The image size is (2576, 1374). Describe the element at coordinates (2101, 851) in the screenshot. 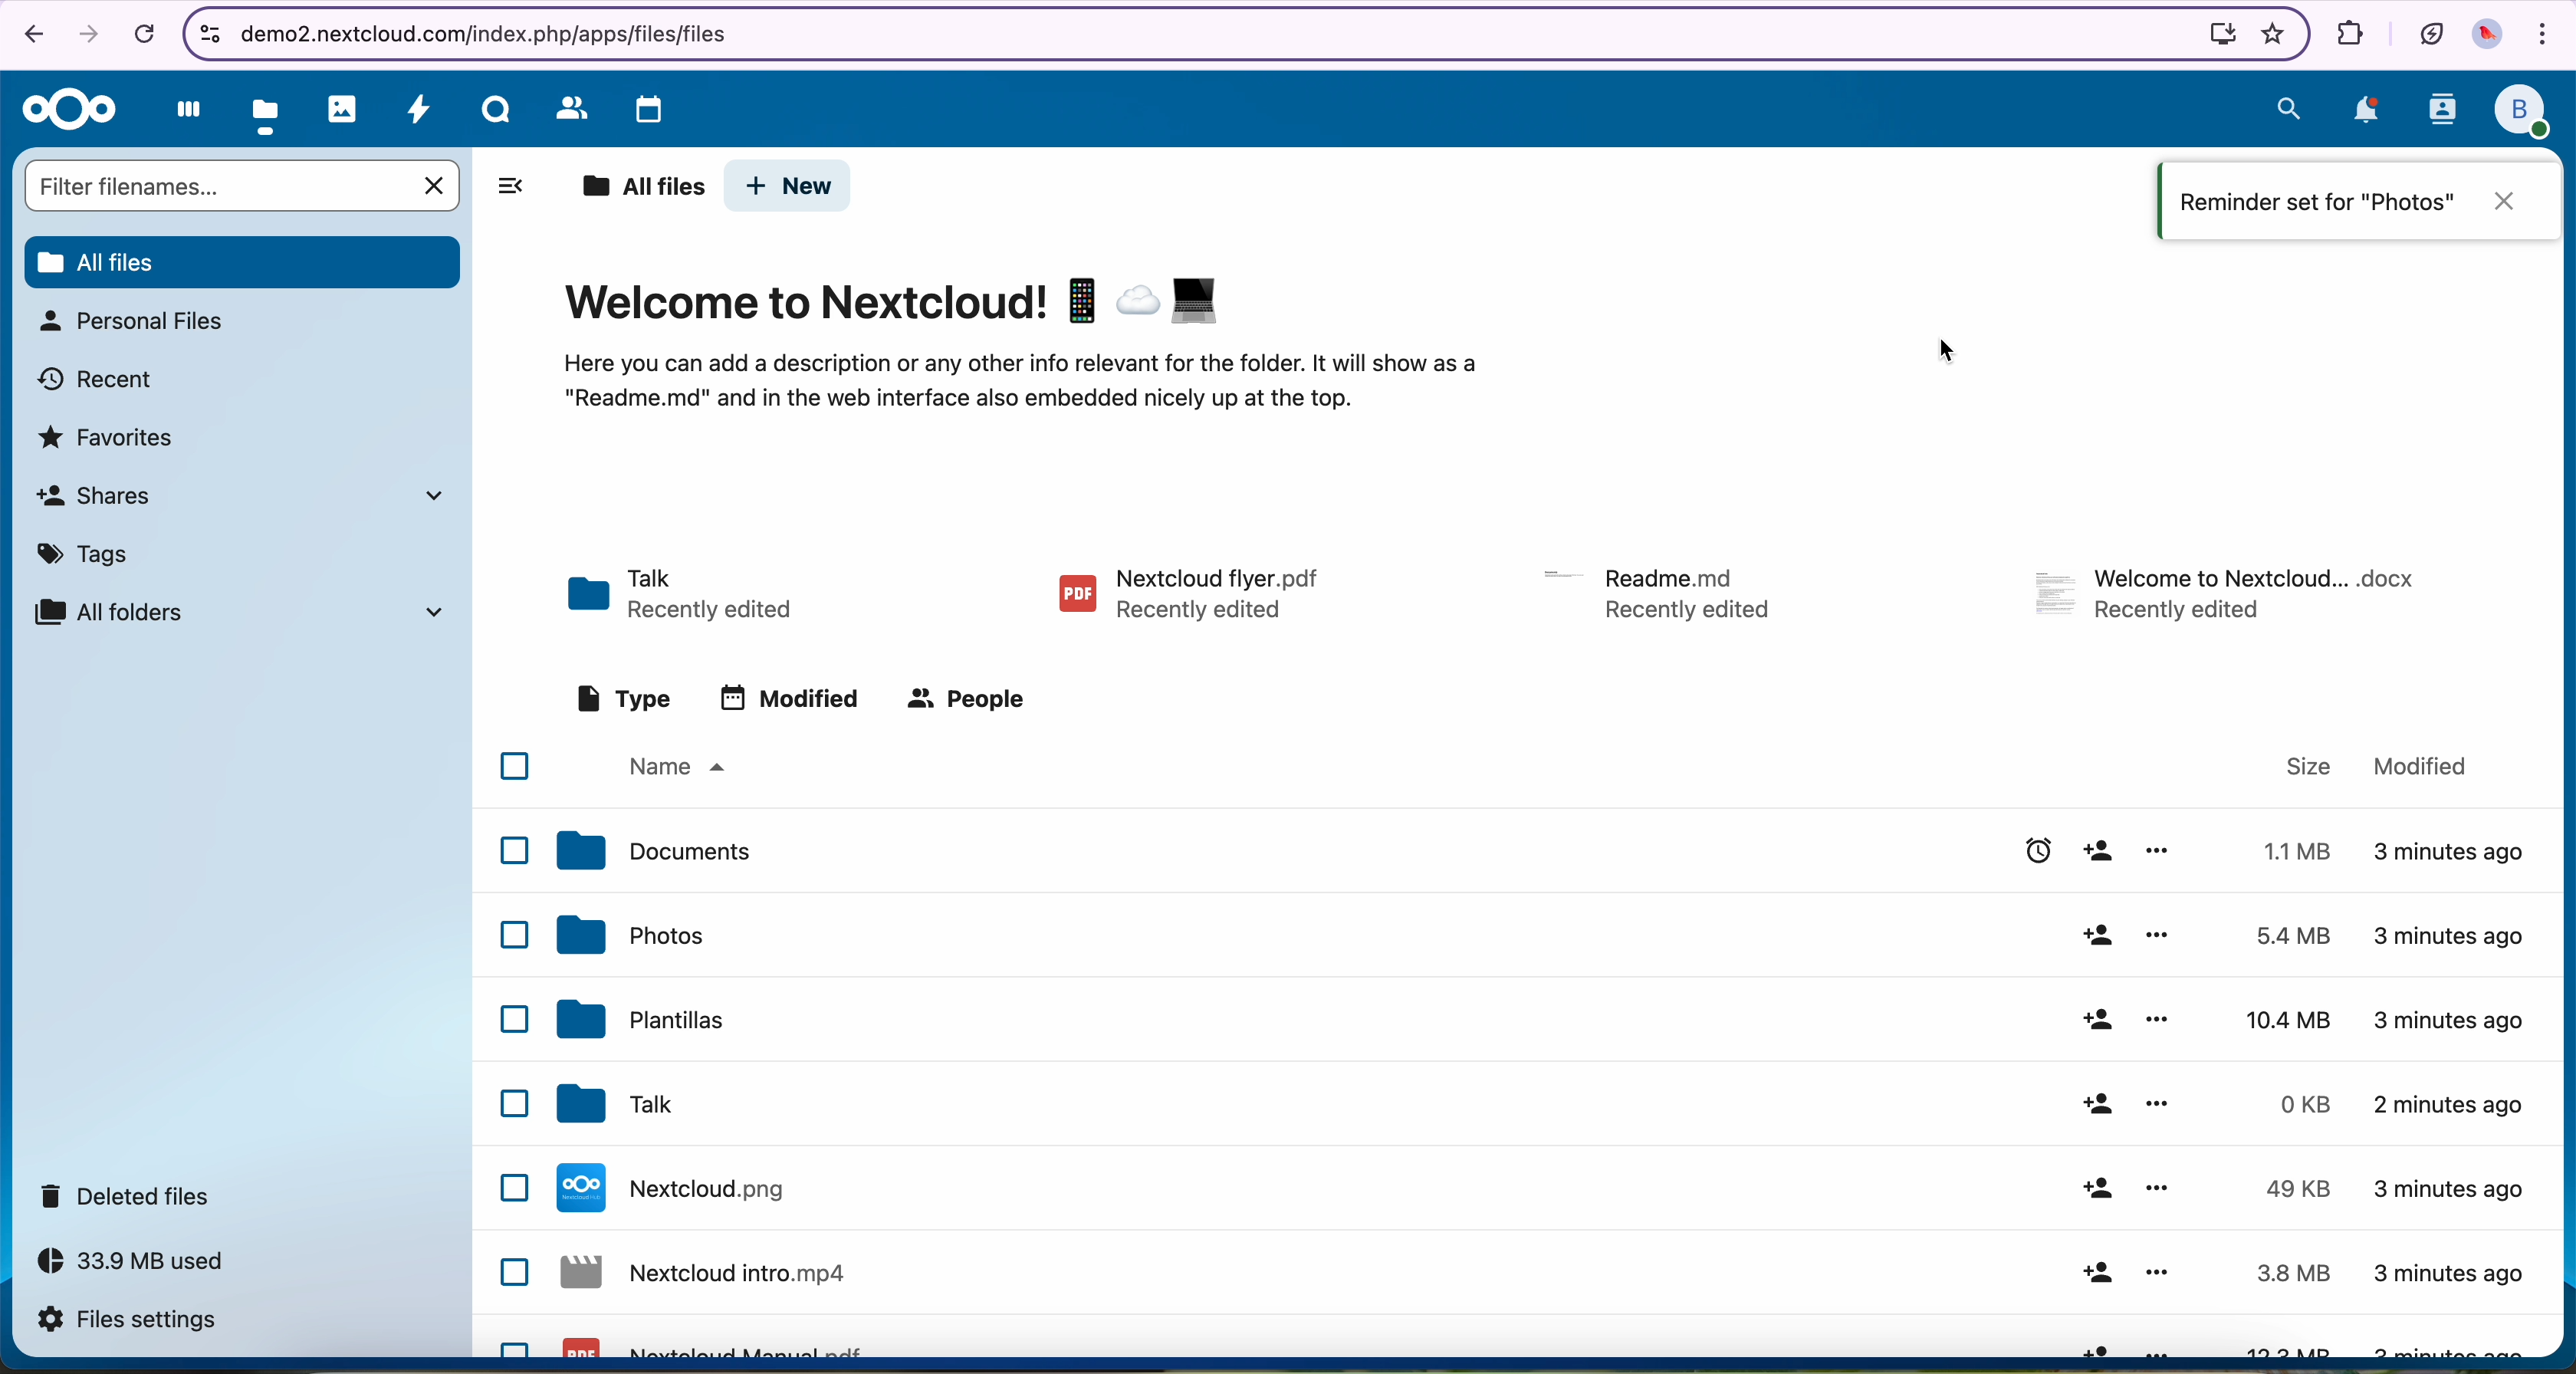

I see `share` at that location.